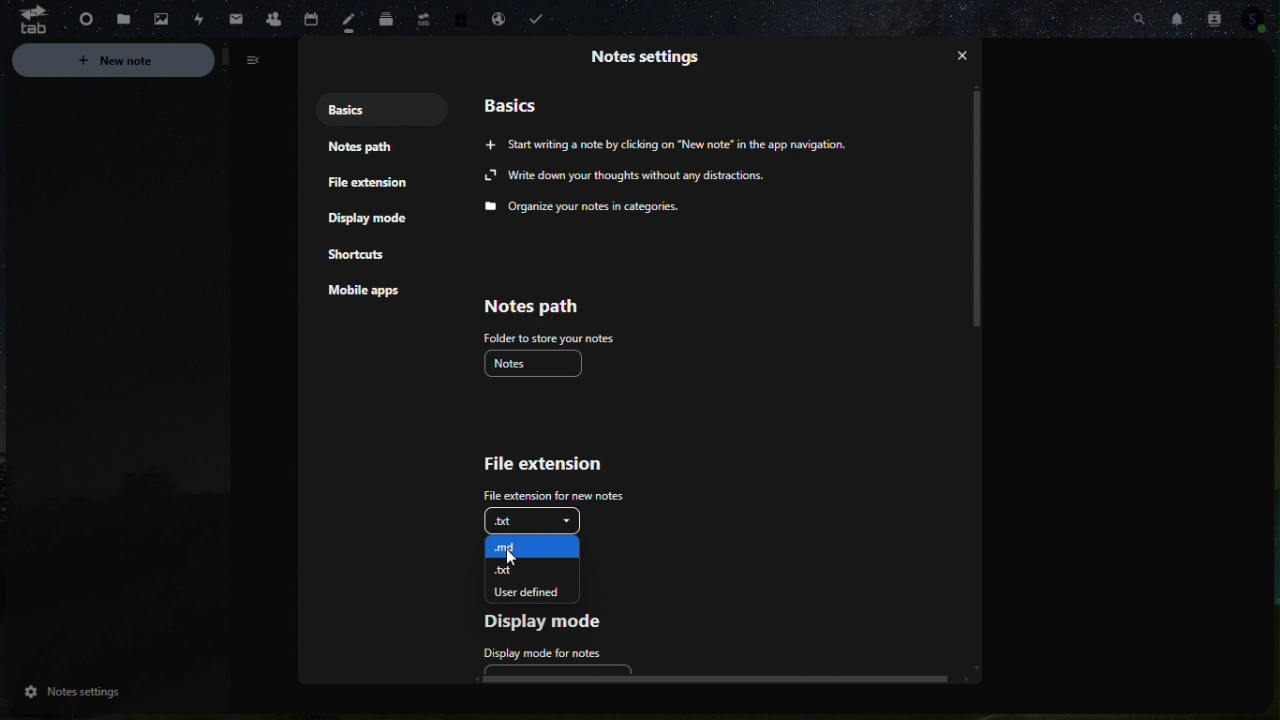 This screenshot has height=720, width=1280. I want to click on tab, so click(26, 20).